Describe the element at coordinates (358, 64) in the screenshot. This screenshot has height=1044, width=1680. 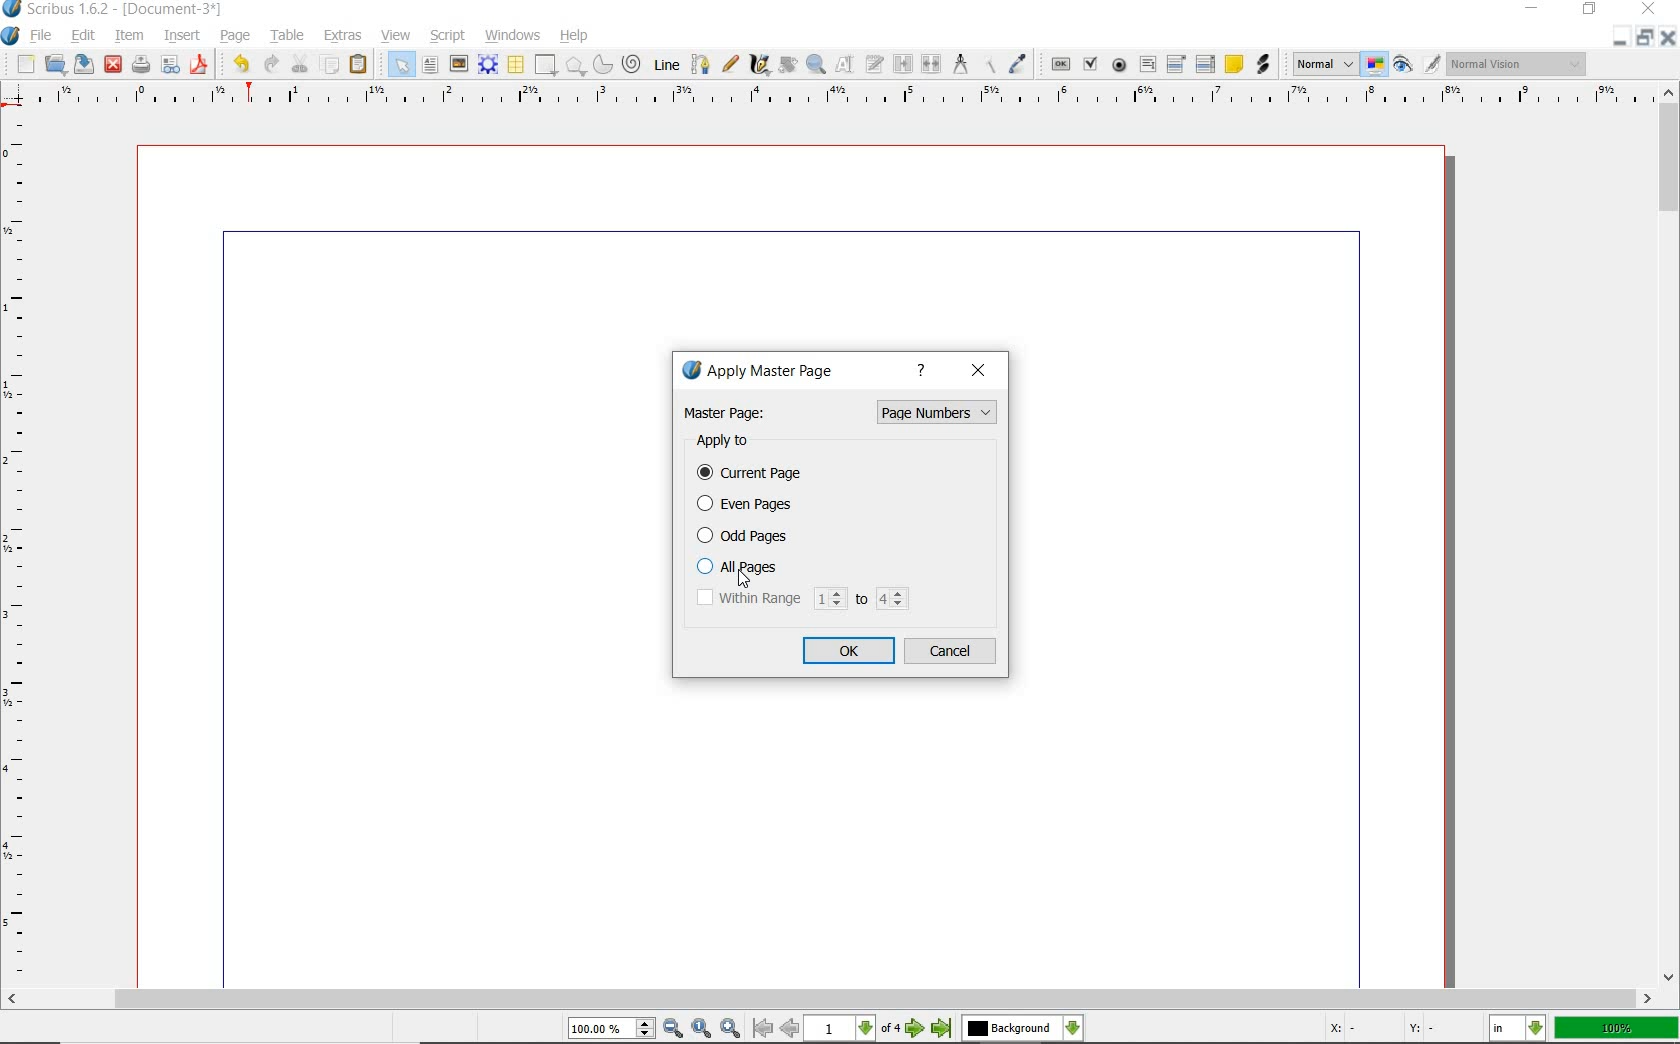
I see `paste` at that location.